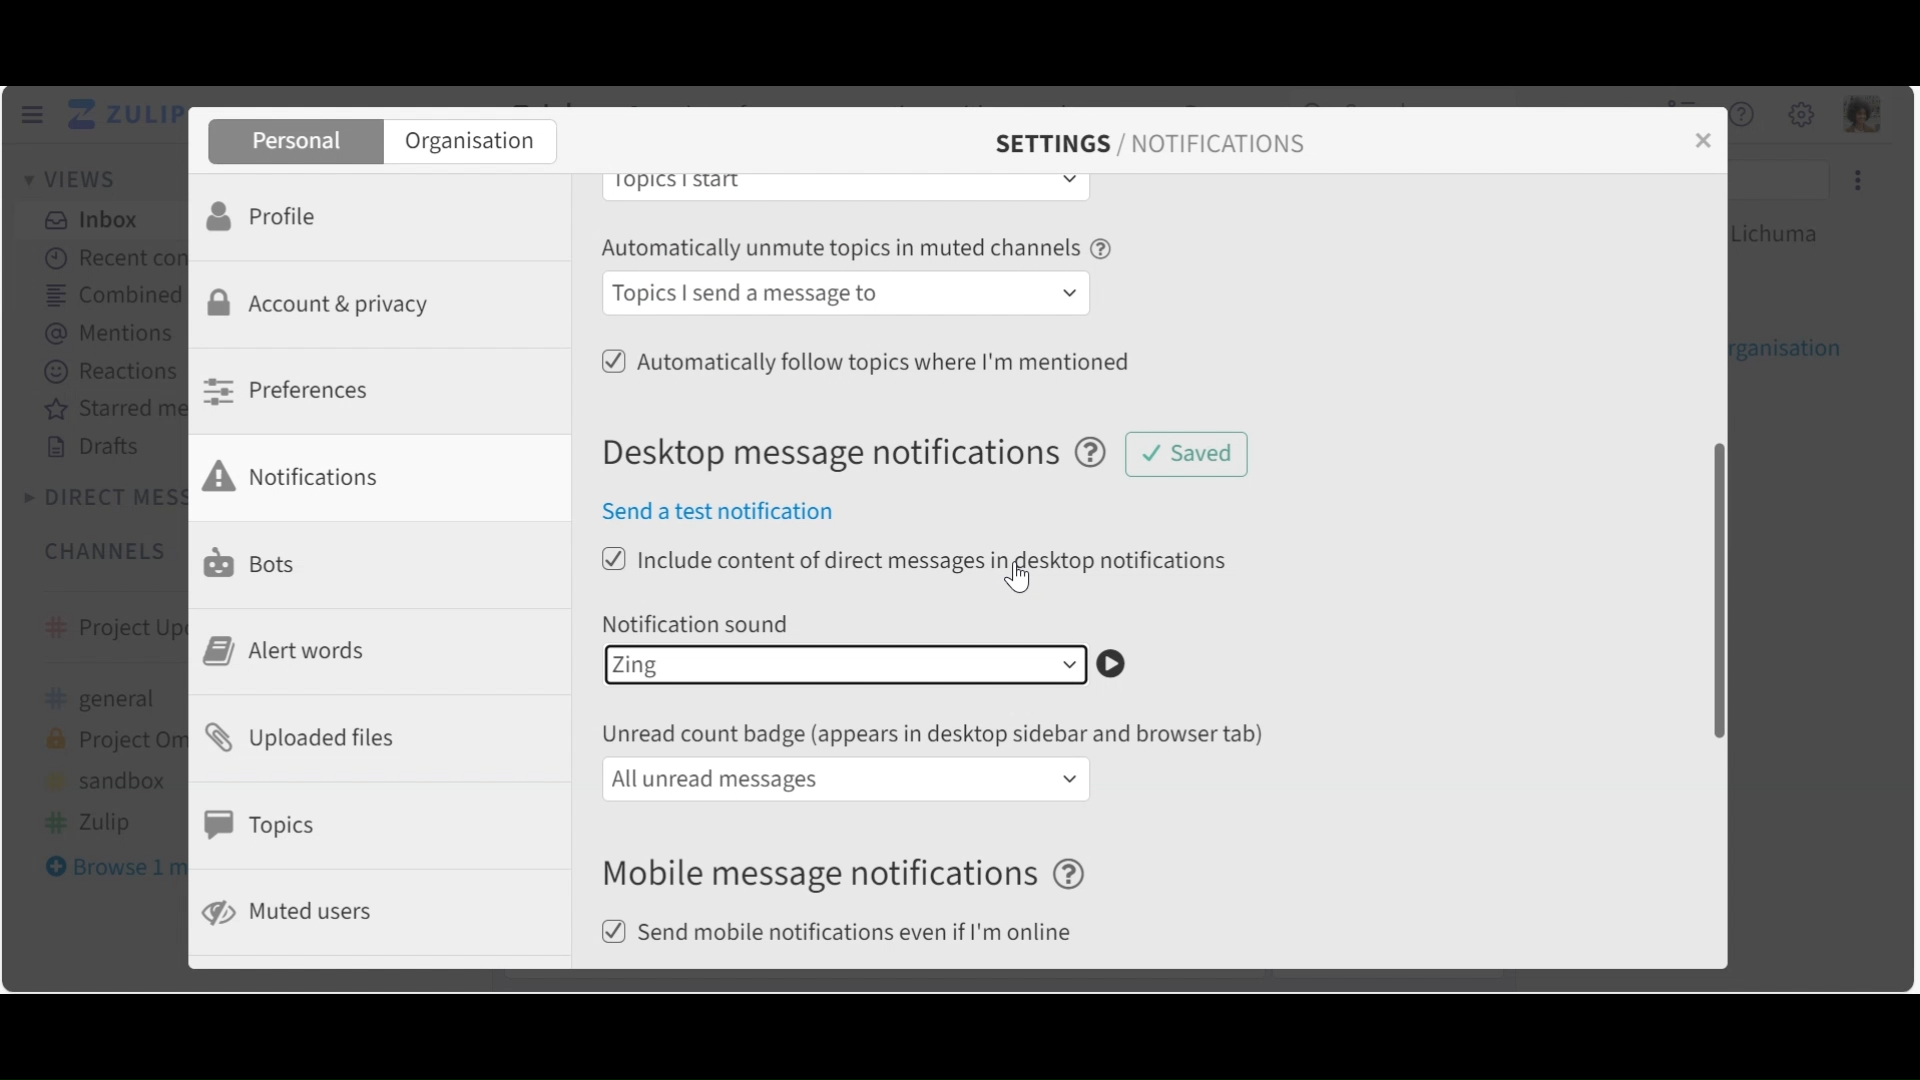  What do you see at coordinates (266, 825) in the screenshot?
I see `Topics` at bounding box center [266, 825].